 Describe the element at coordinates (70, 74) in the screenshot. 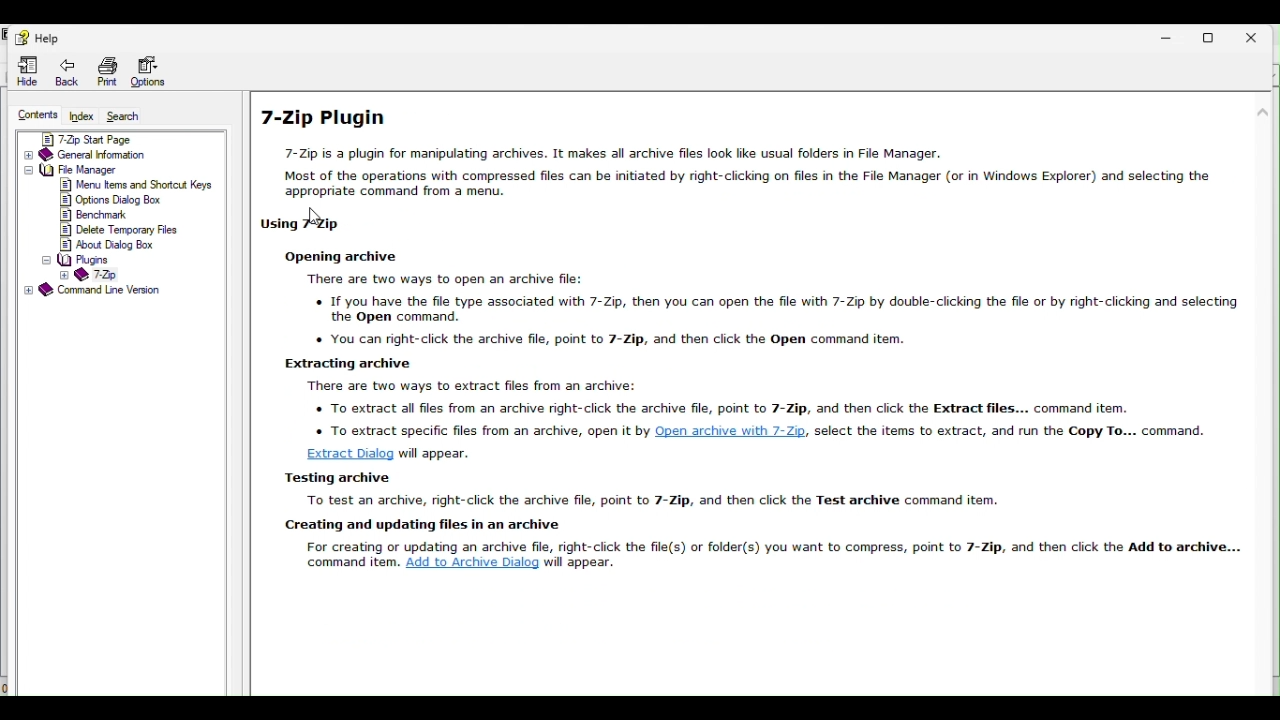

I see `Back` at that location.